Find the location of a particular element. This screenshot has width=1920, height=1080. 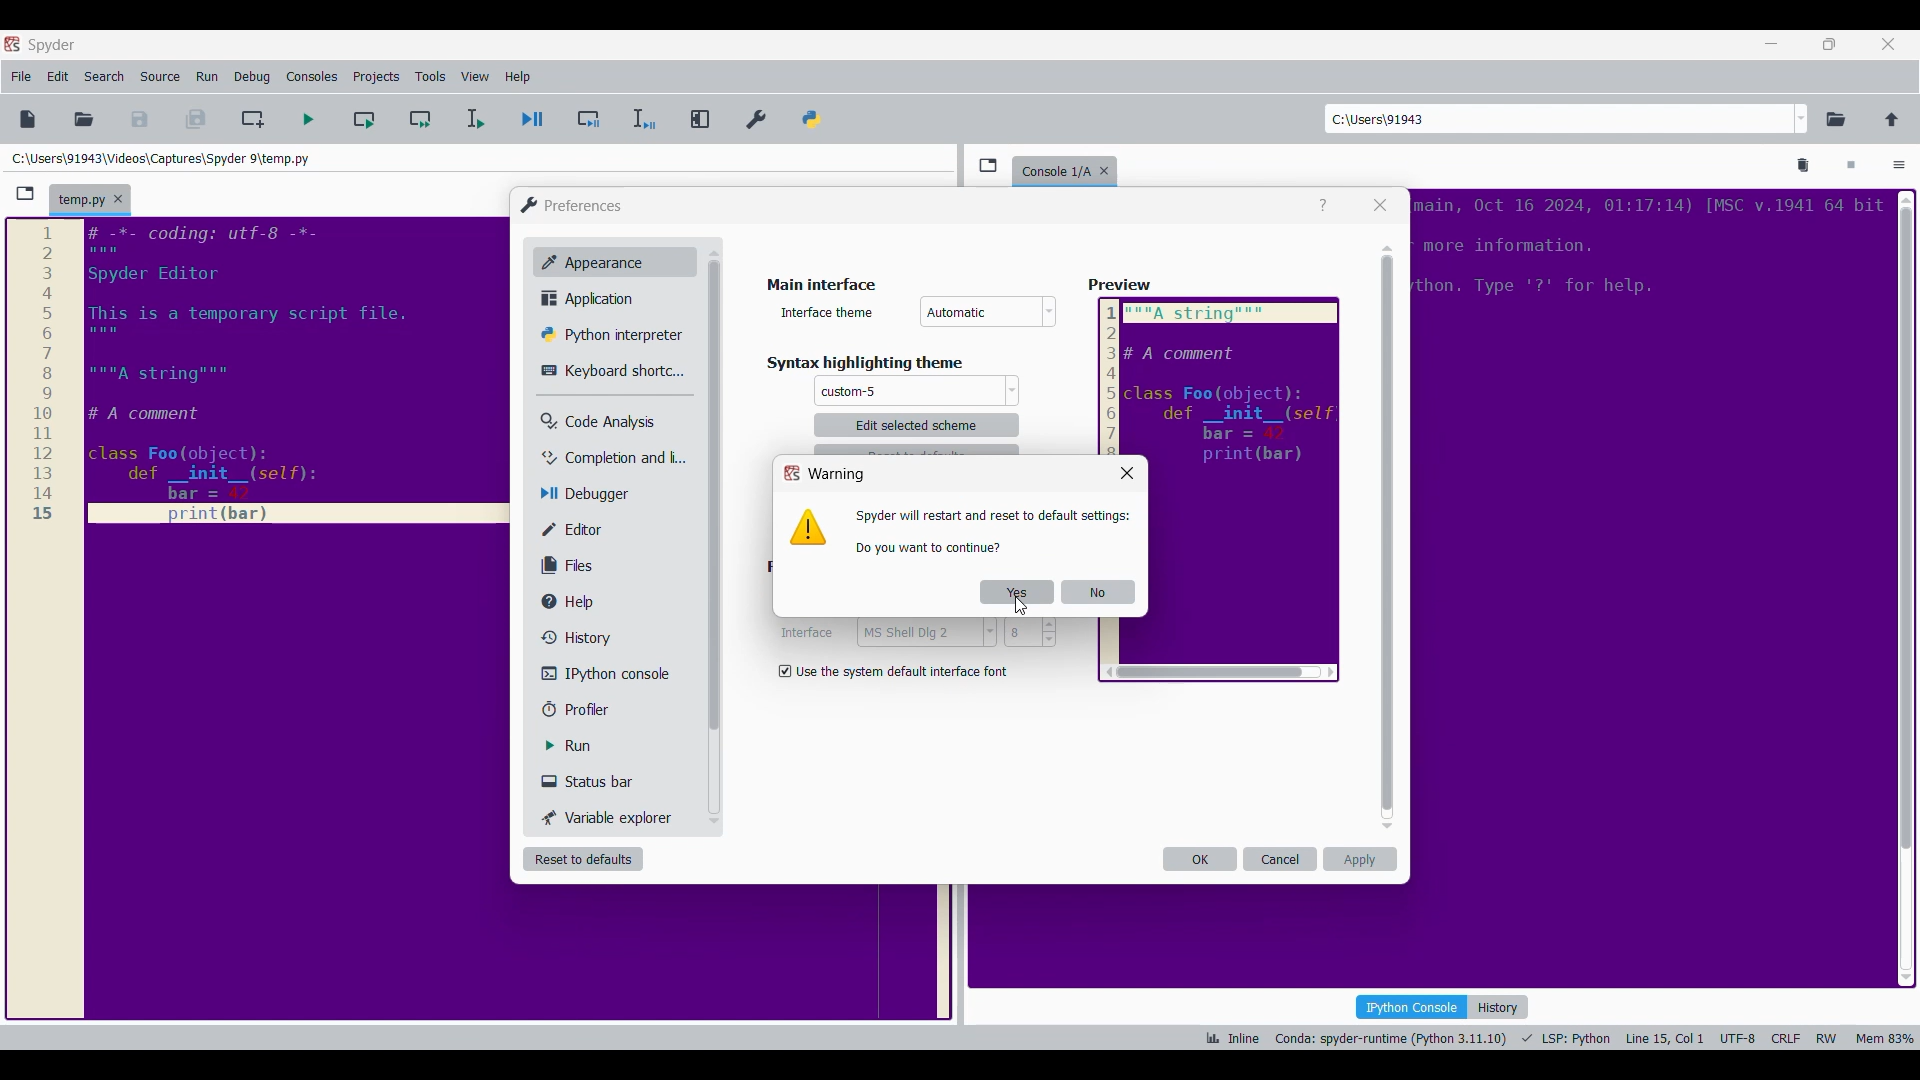

Theme settings is located at coordinates (917, 425).